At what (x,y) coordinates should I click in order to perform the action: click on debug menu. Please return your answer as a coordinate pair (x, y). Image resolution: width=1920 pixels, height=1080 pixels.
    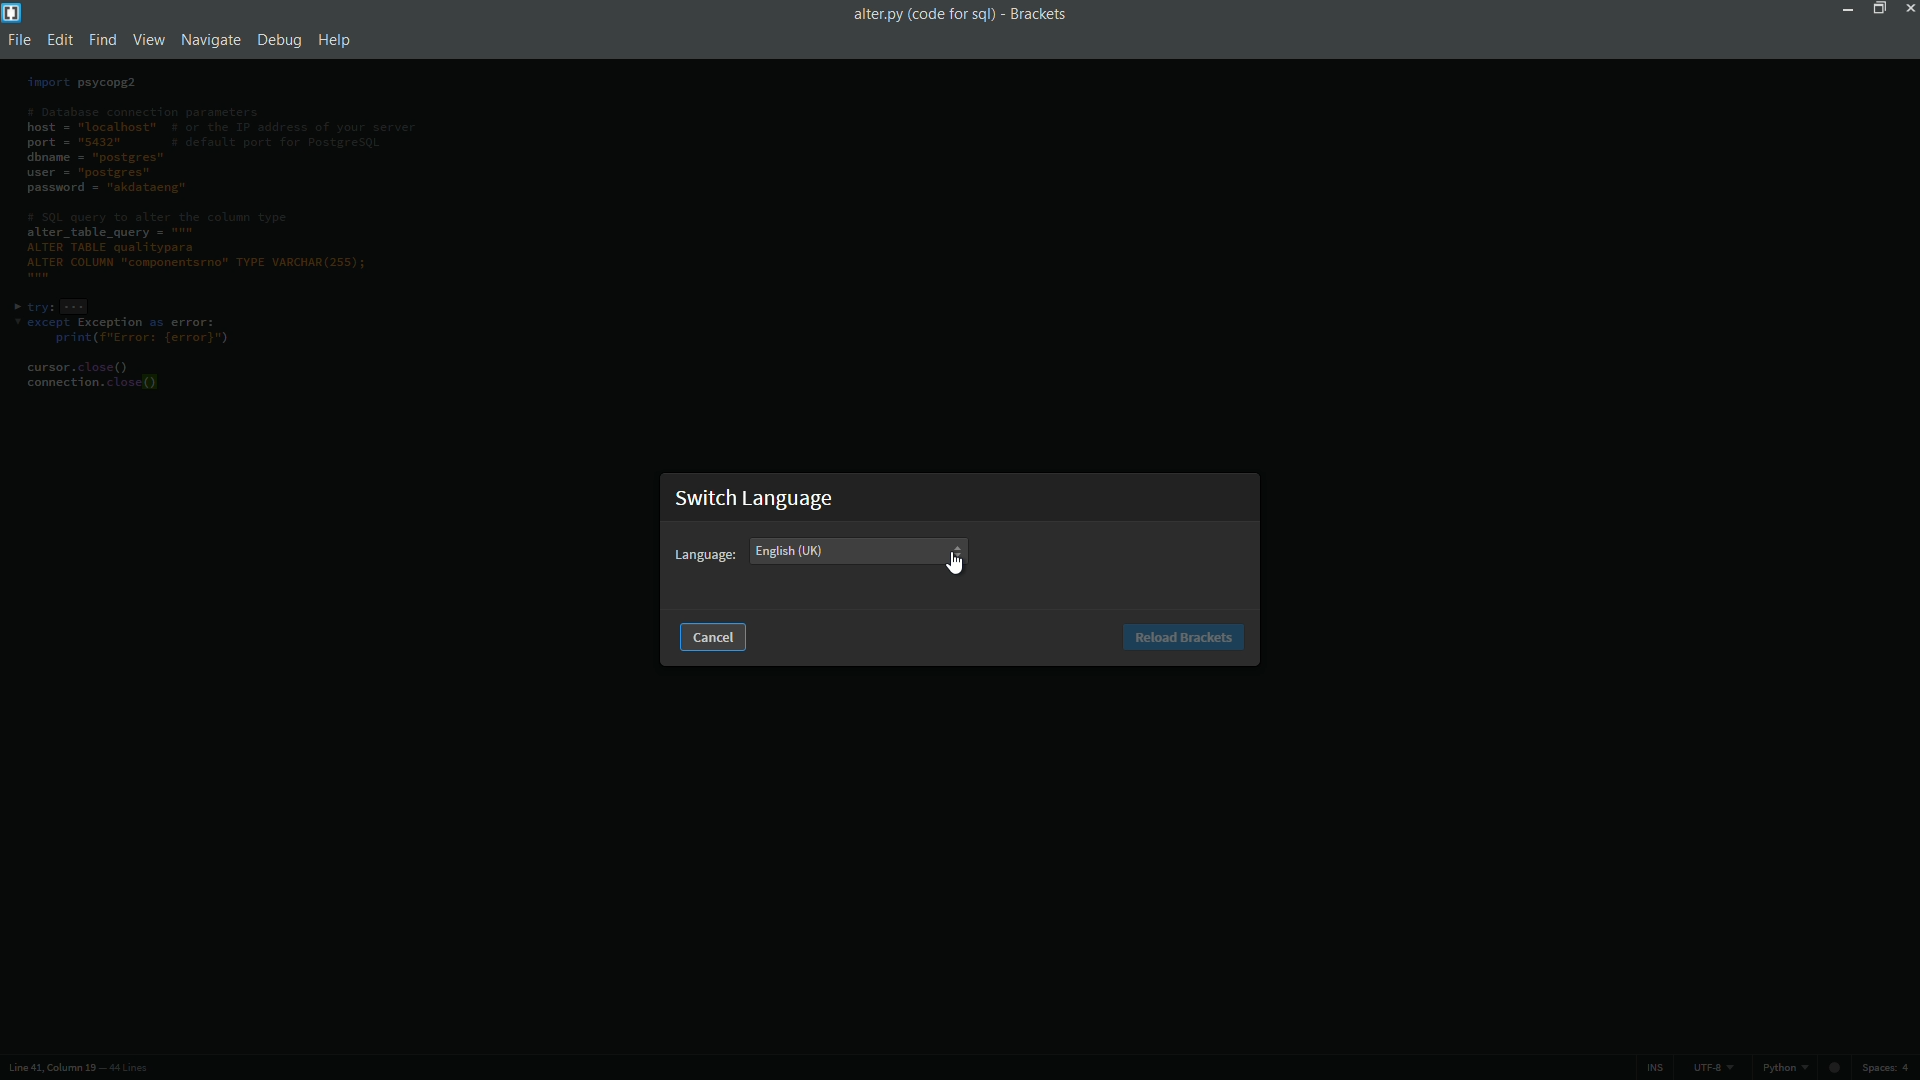
    Looking at the image, I should click on (275, 41).